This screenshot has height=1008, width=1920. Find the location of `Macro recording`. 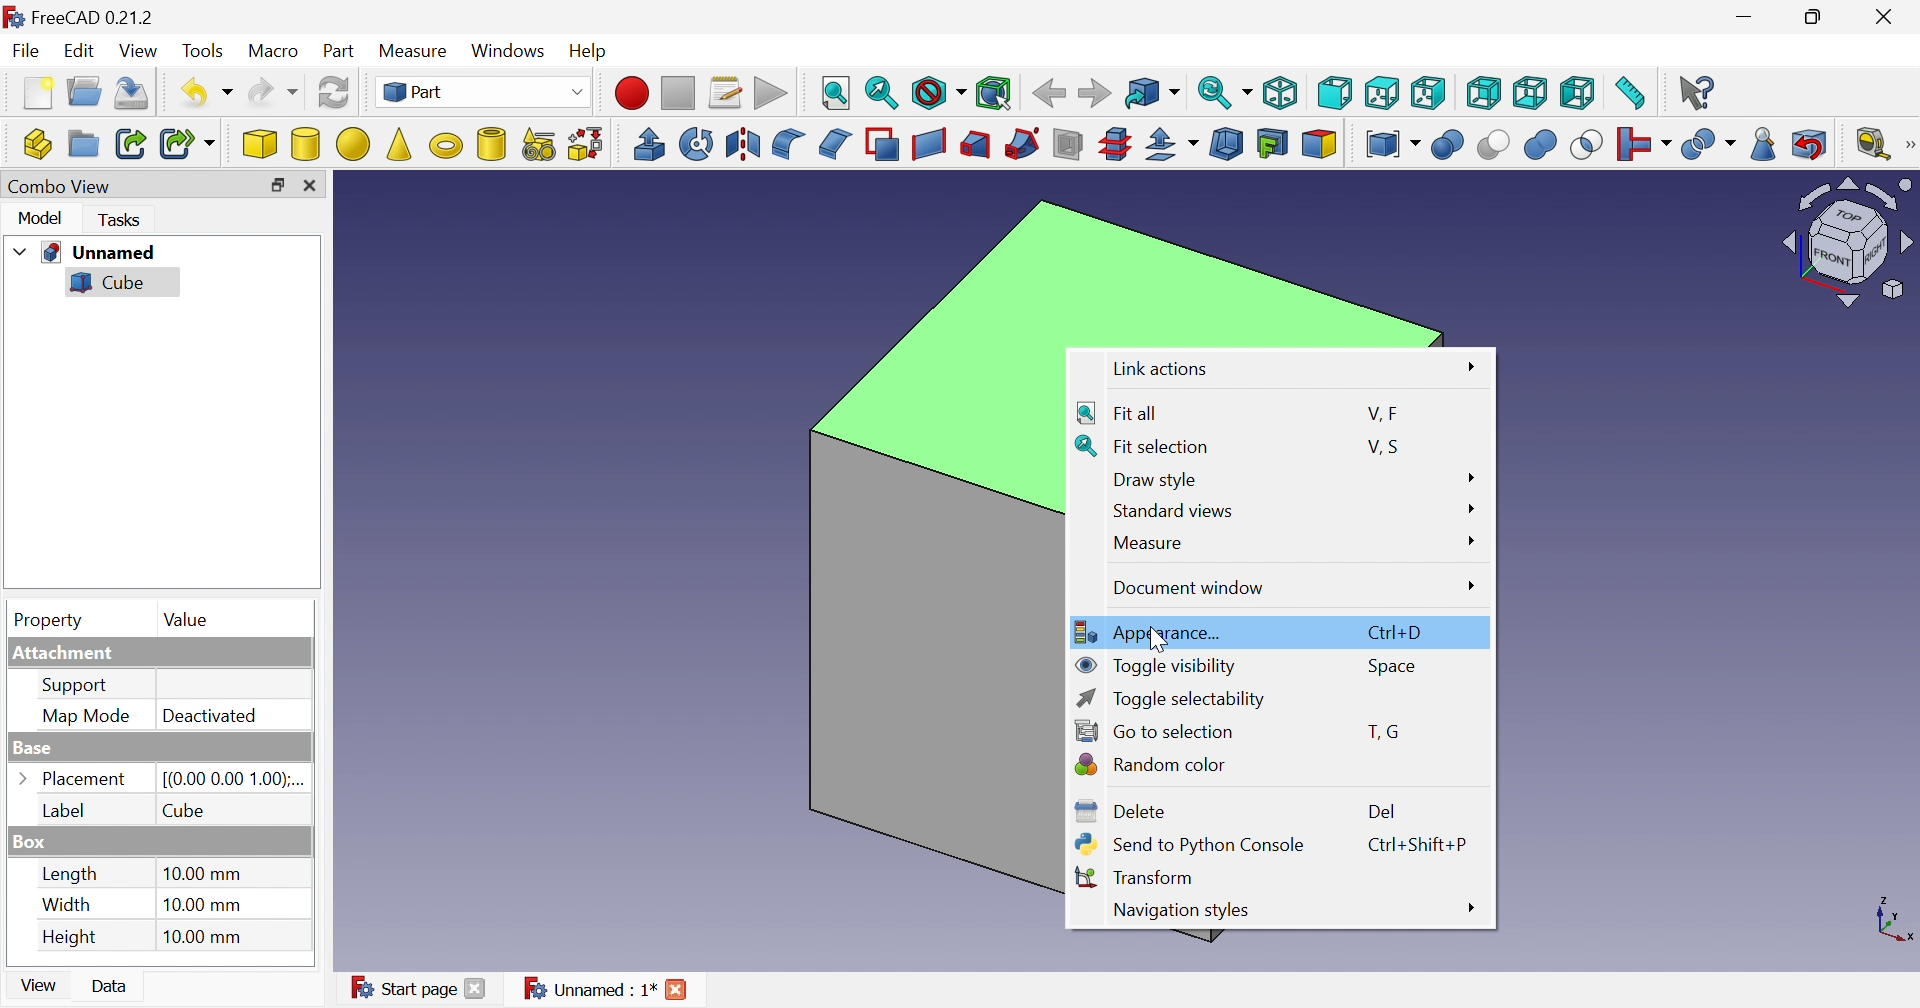

Macro recording is located at coordinates (630, 94).